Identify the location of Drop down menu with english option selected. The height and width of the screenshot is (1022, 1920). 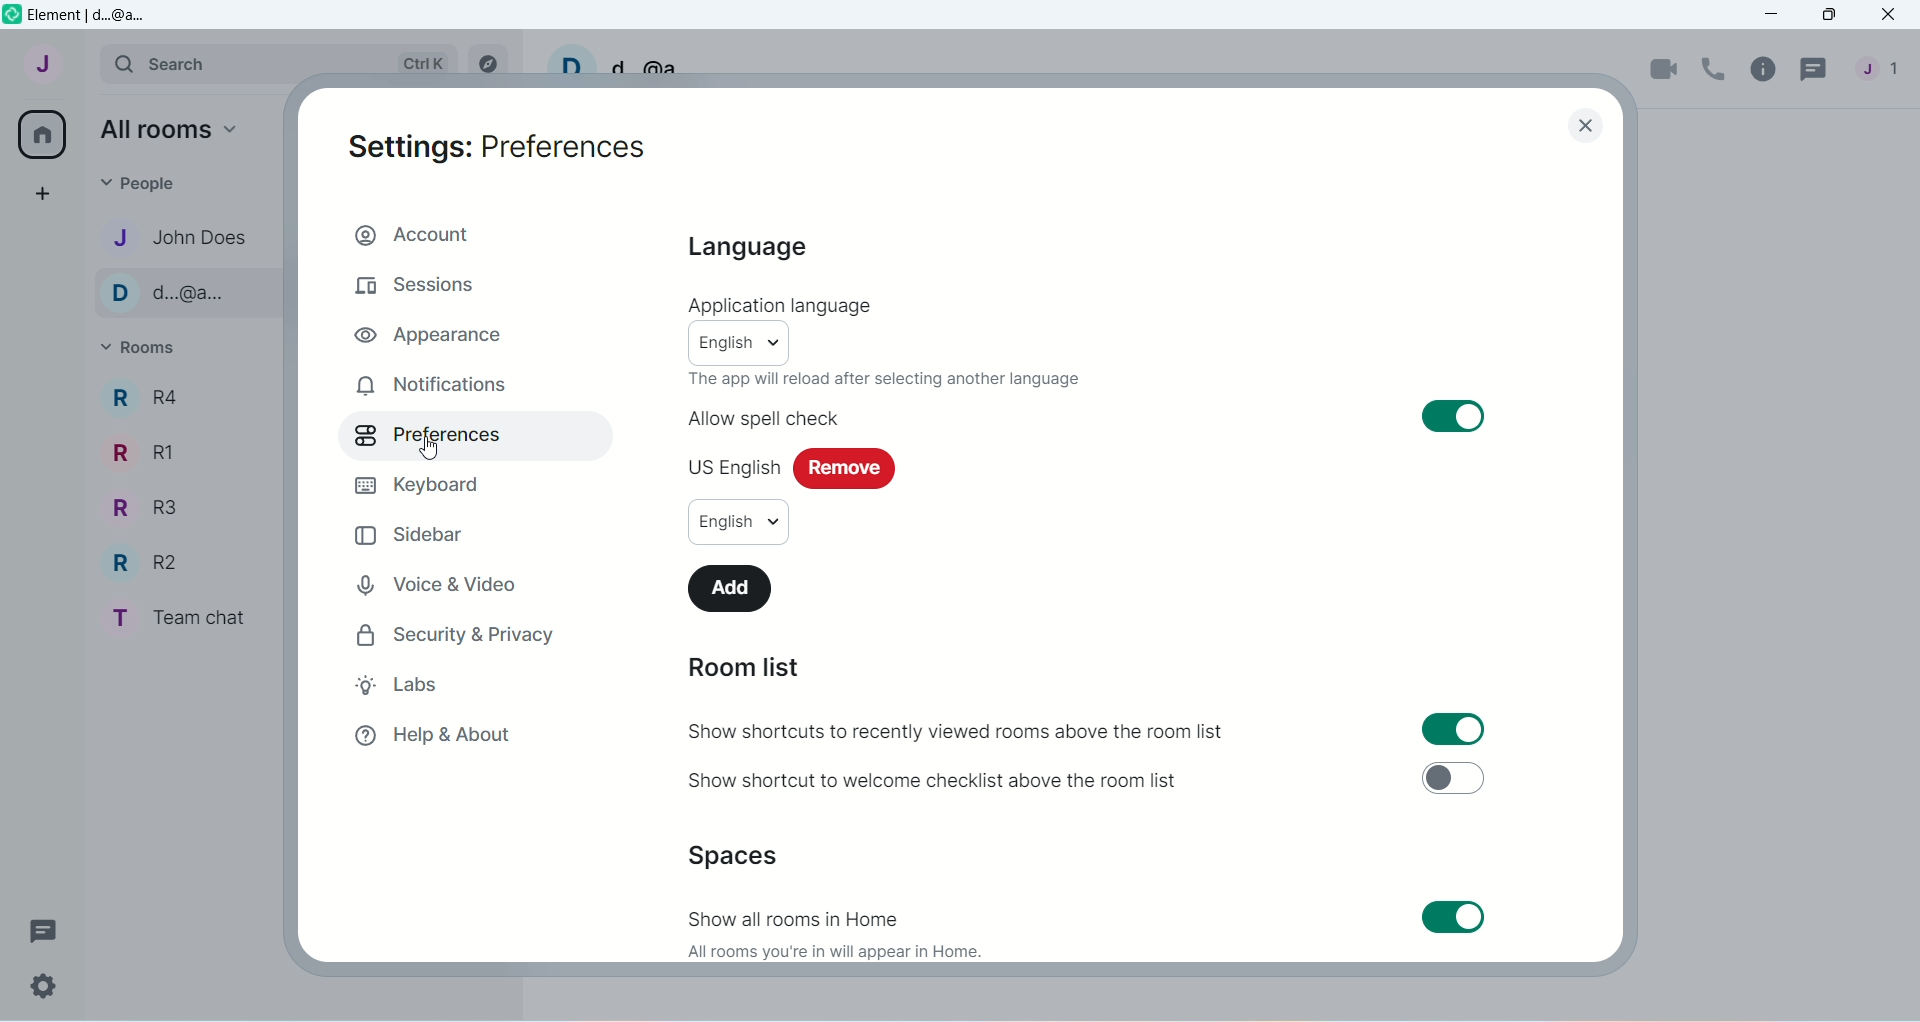
(754, 343).